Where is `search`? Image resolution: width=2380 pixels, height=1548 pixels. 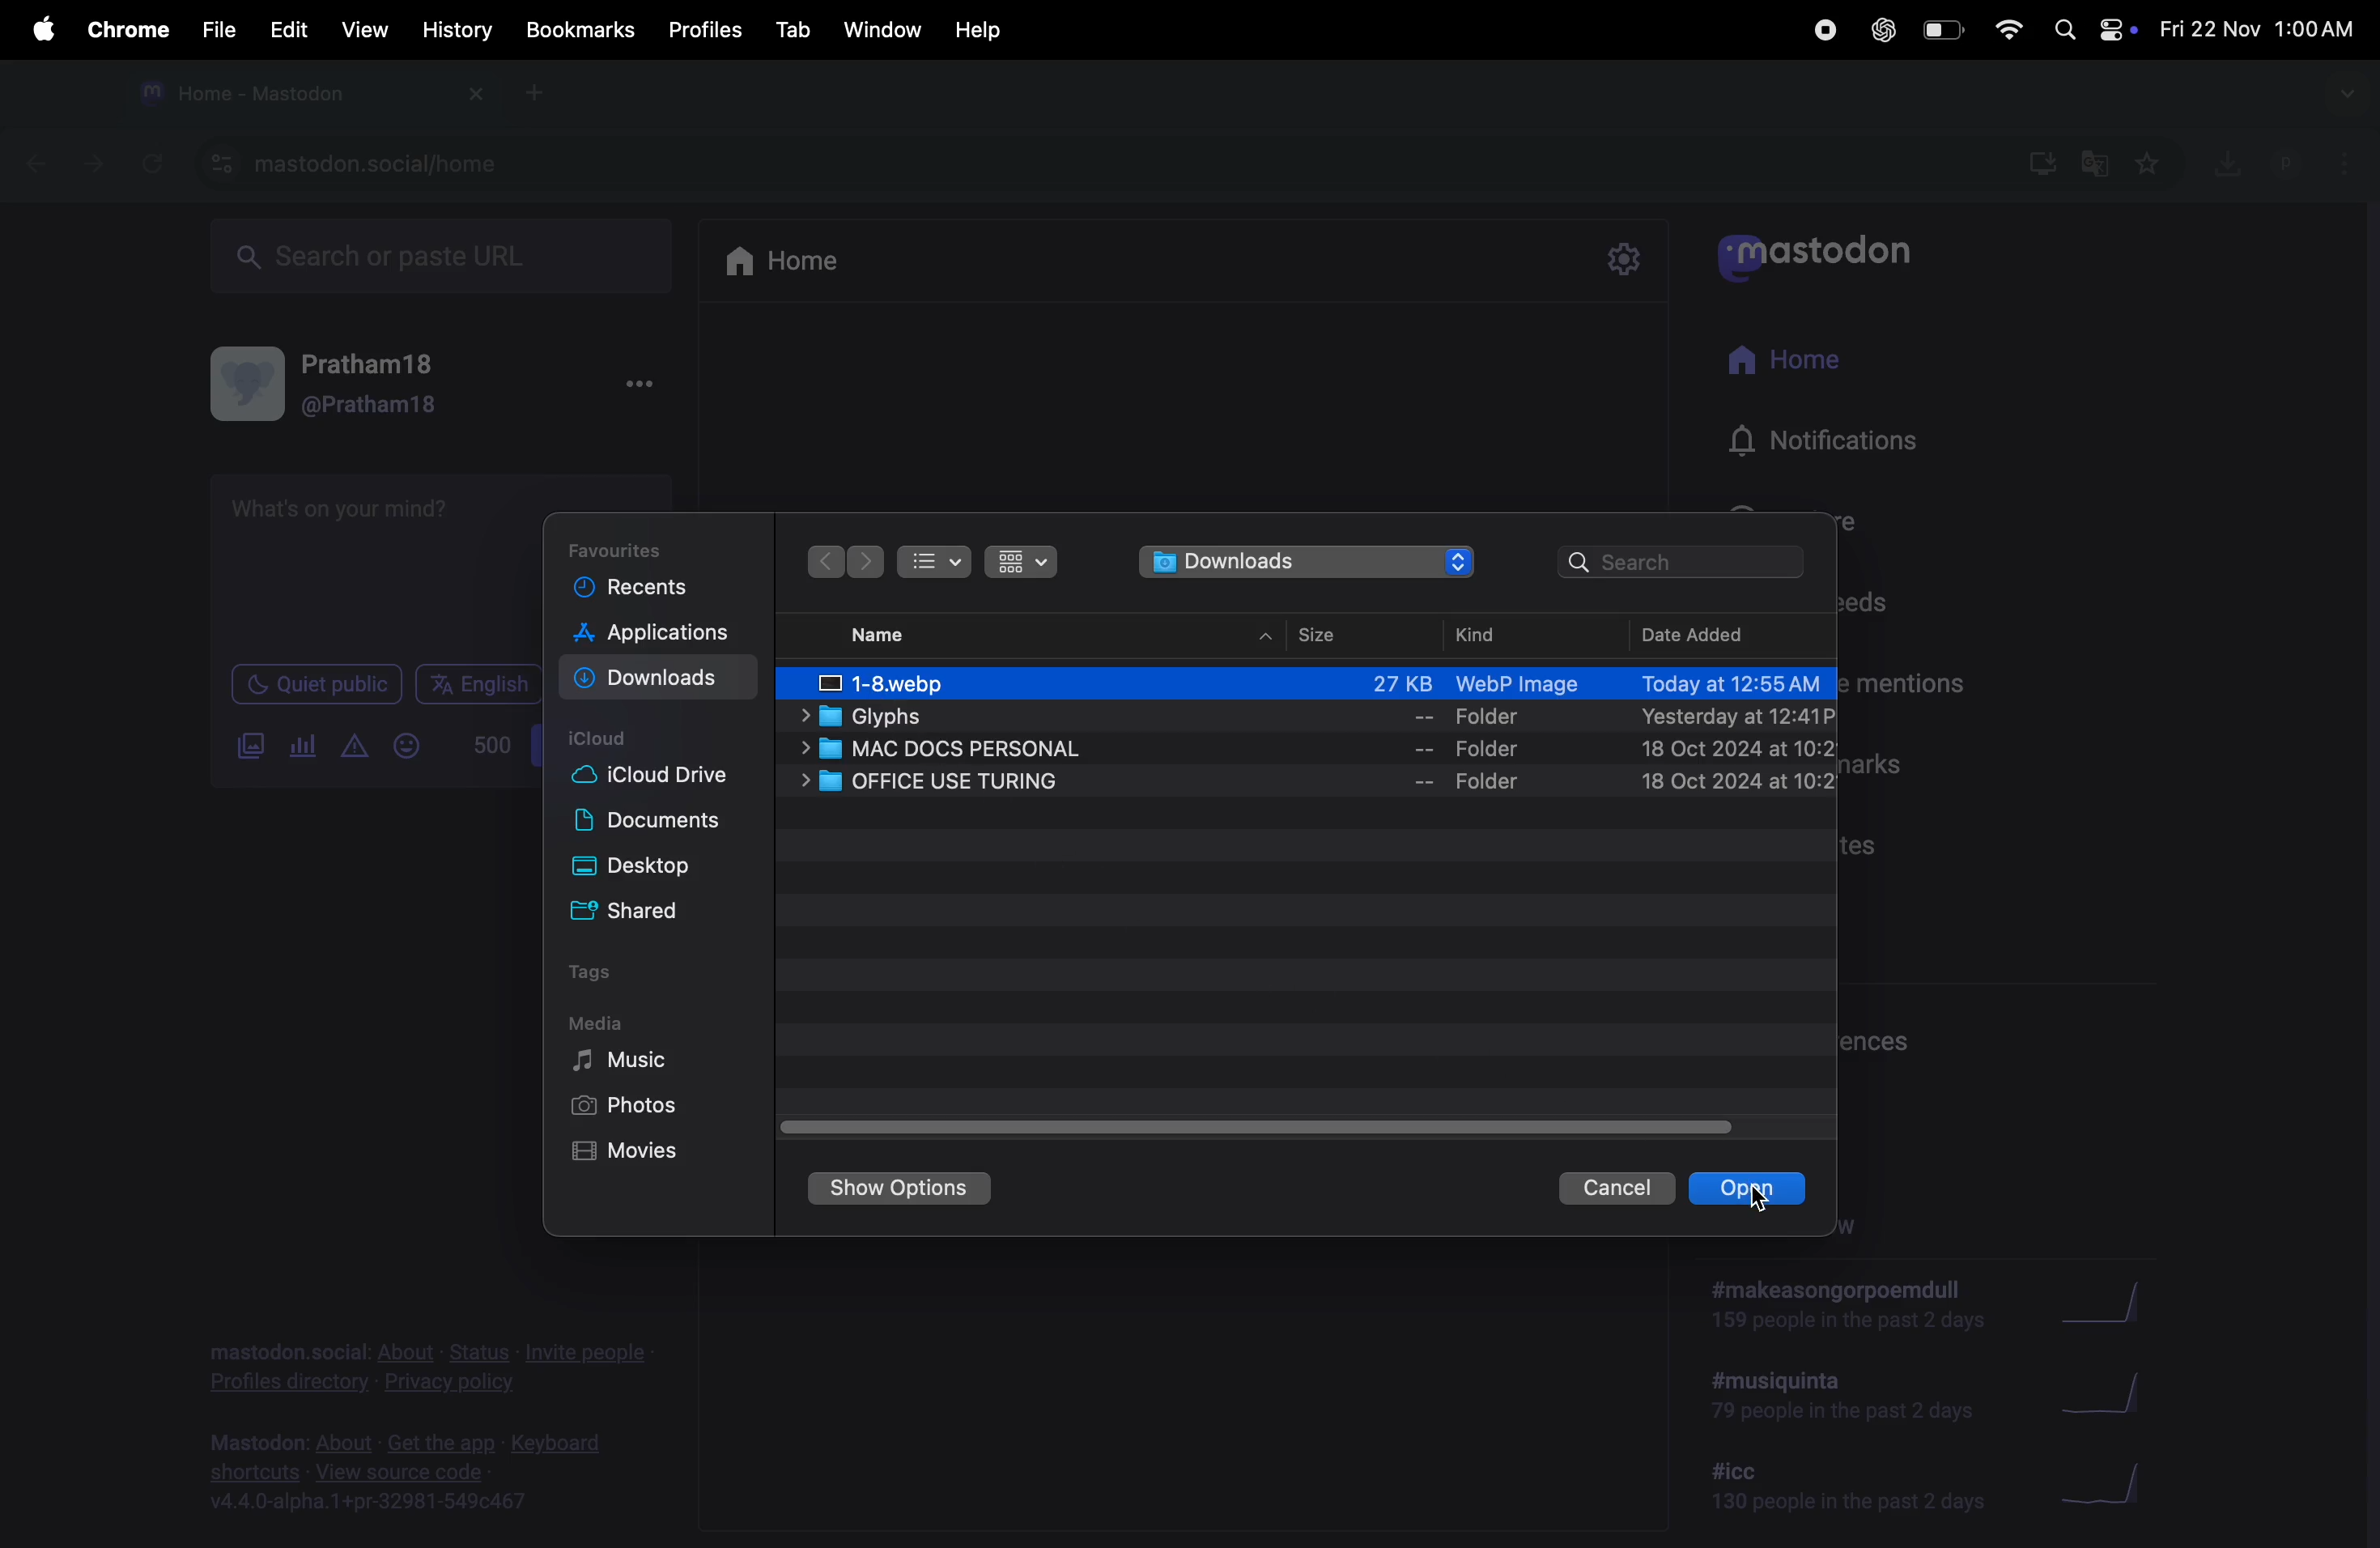
search is located at coordinates (1687, 564).